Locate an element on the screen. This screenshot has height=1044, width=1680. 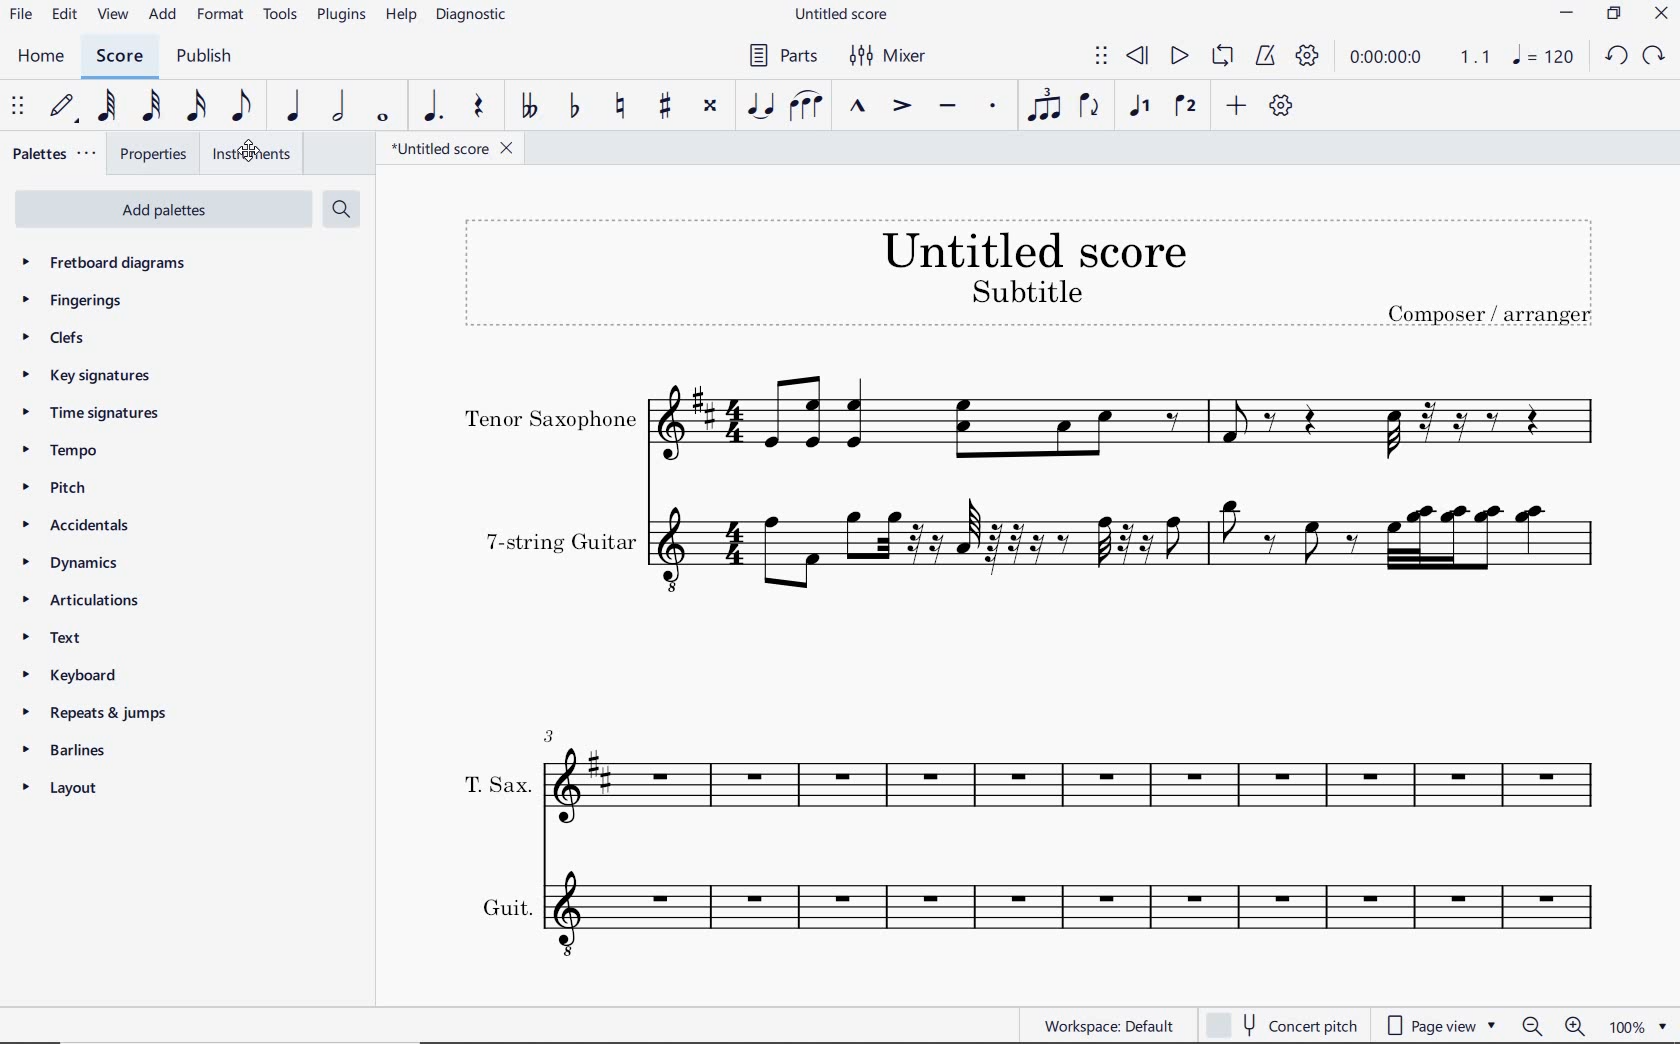
32ND NOTE is located at coordinates (154, 106).